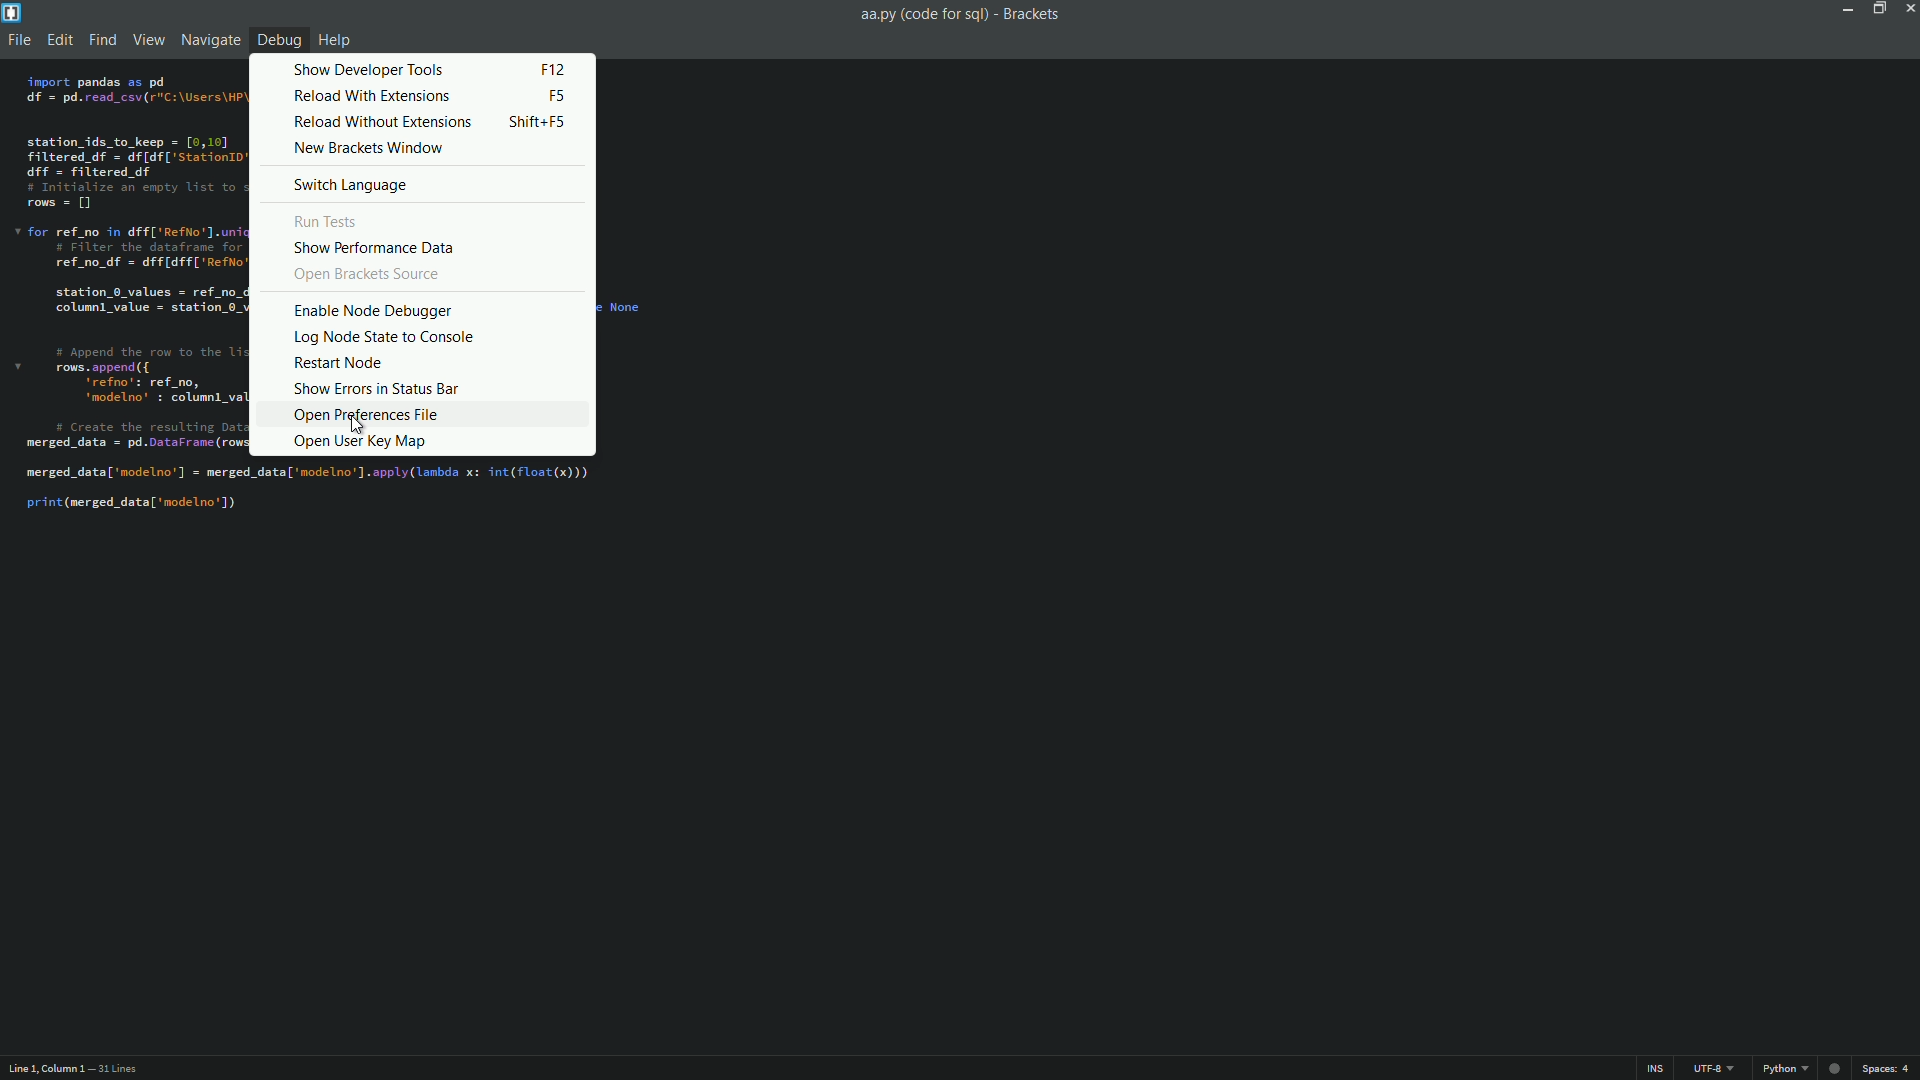 The height and width of the screenshot is (1080, 1920). Describe the element at coordinates (279, 37) in the screenshot. I see `debug menu` at that location.